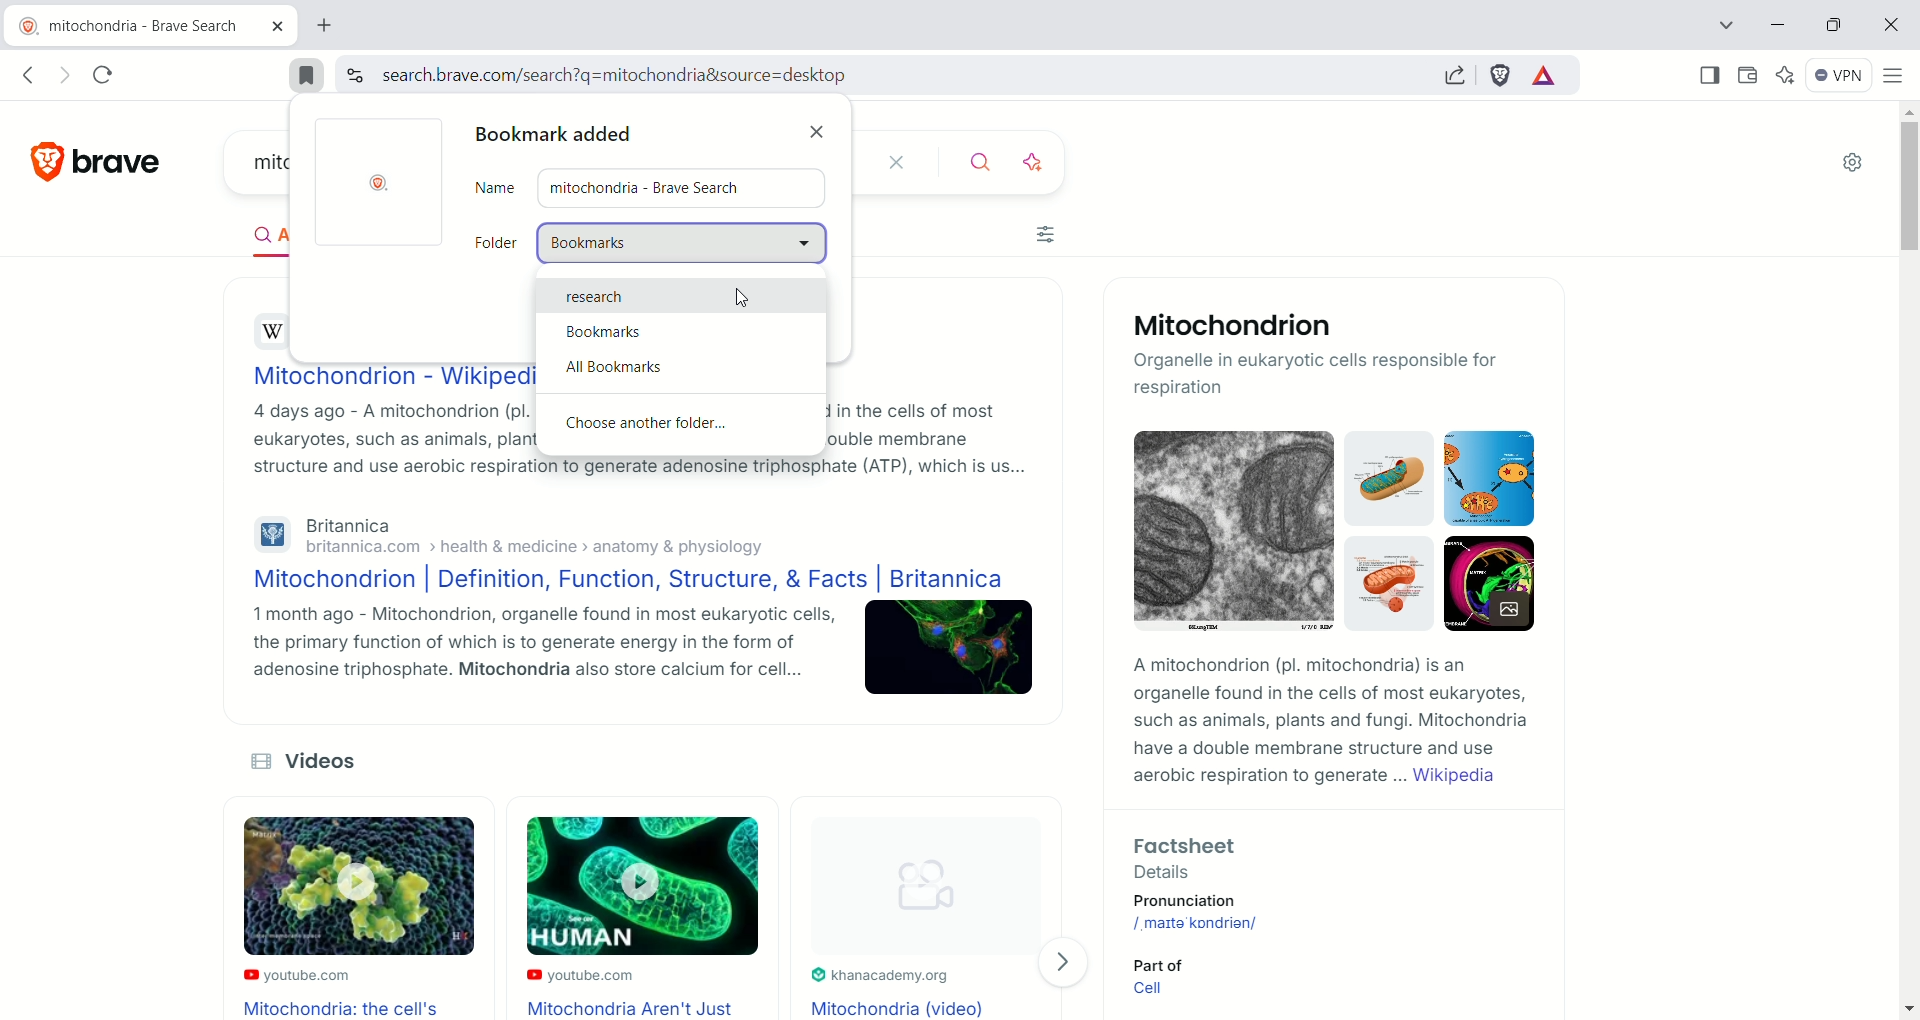 The image size is (1920, 1020). What do you see at coordinates (639, 1008) in the screenshot?
I see `Mitochondria Aren't Just` at bounding box center [639, 1008].